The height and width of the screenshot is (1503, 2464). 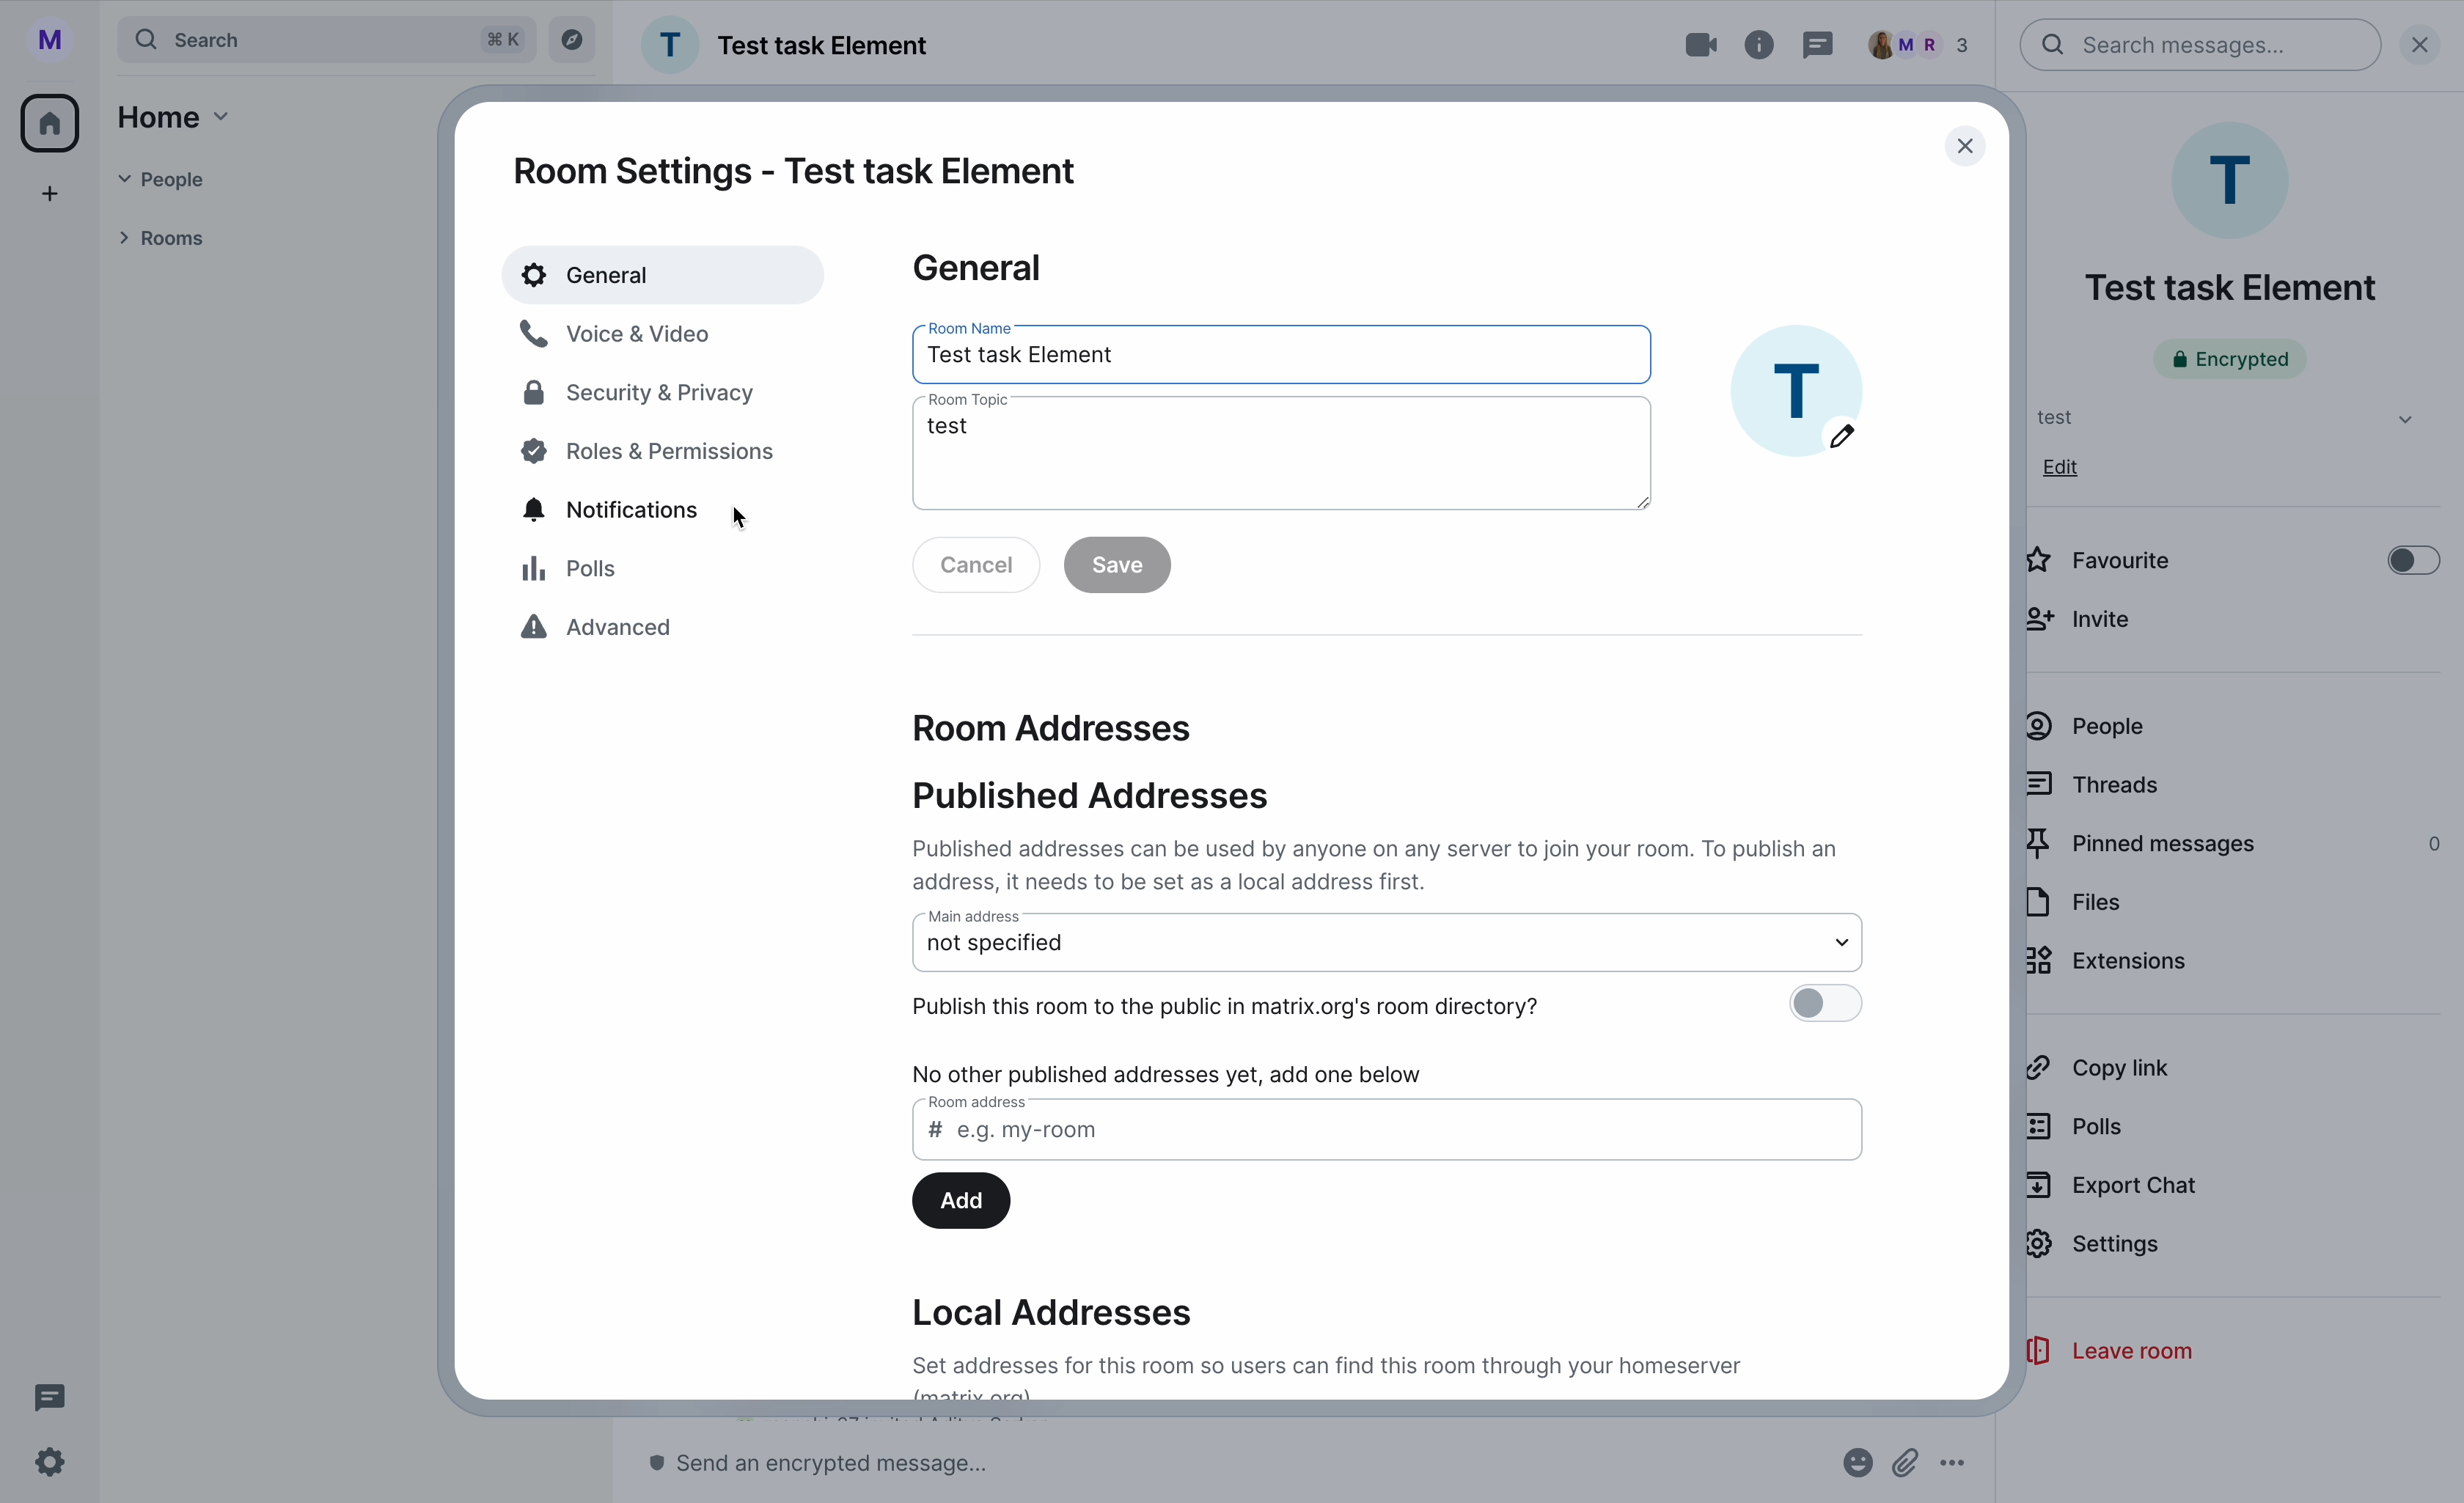 What do you see at coordinates (2231, 557) in the screenshot?
I see `disable favourite option` at bounding box center [2231, 557].